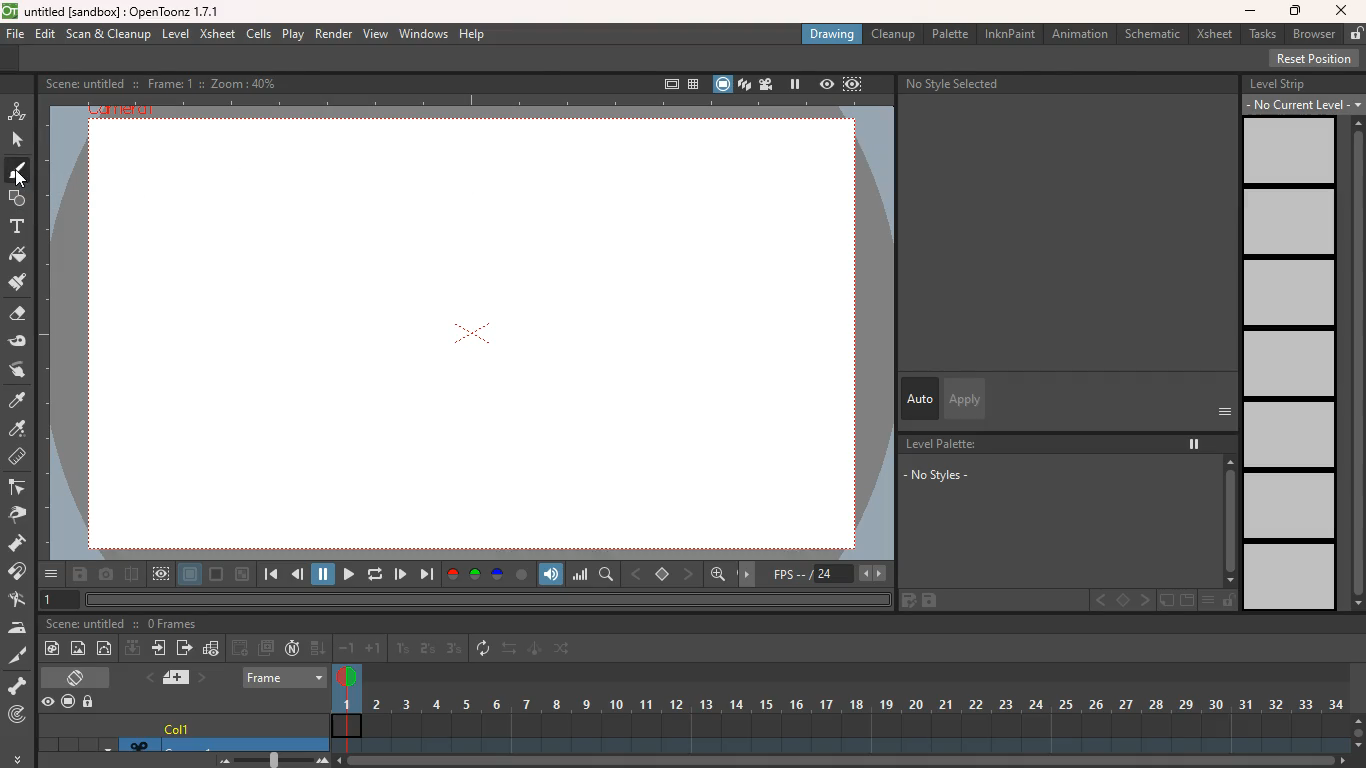 The height and width of the screenshot is (768, 1366). Describe the element at coordinates (936, 475) in the screenshot. I see `- no styles -` at that location.